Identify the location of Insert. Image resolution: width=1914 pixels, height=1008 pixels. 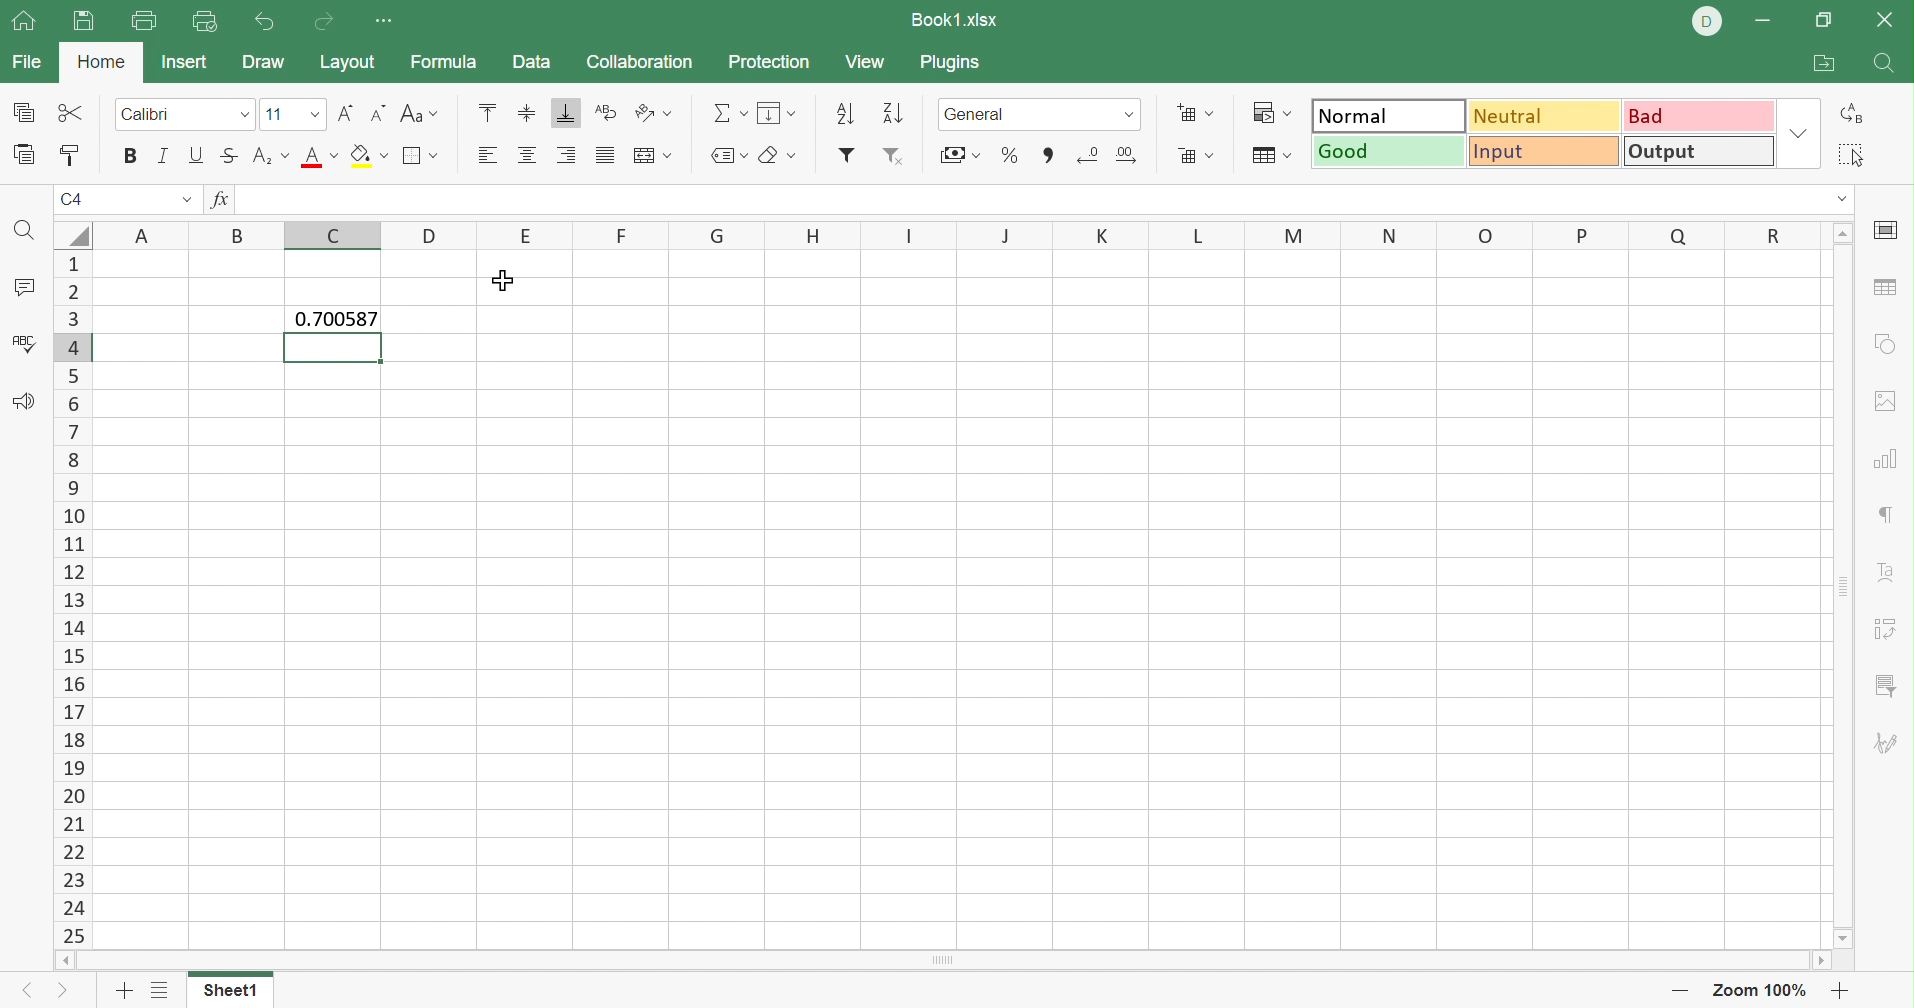
(186, 61).